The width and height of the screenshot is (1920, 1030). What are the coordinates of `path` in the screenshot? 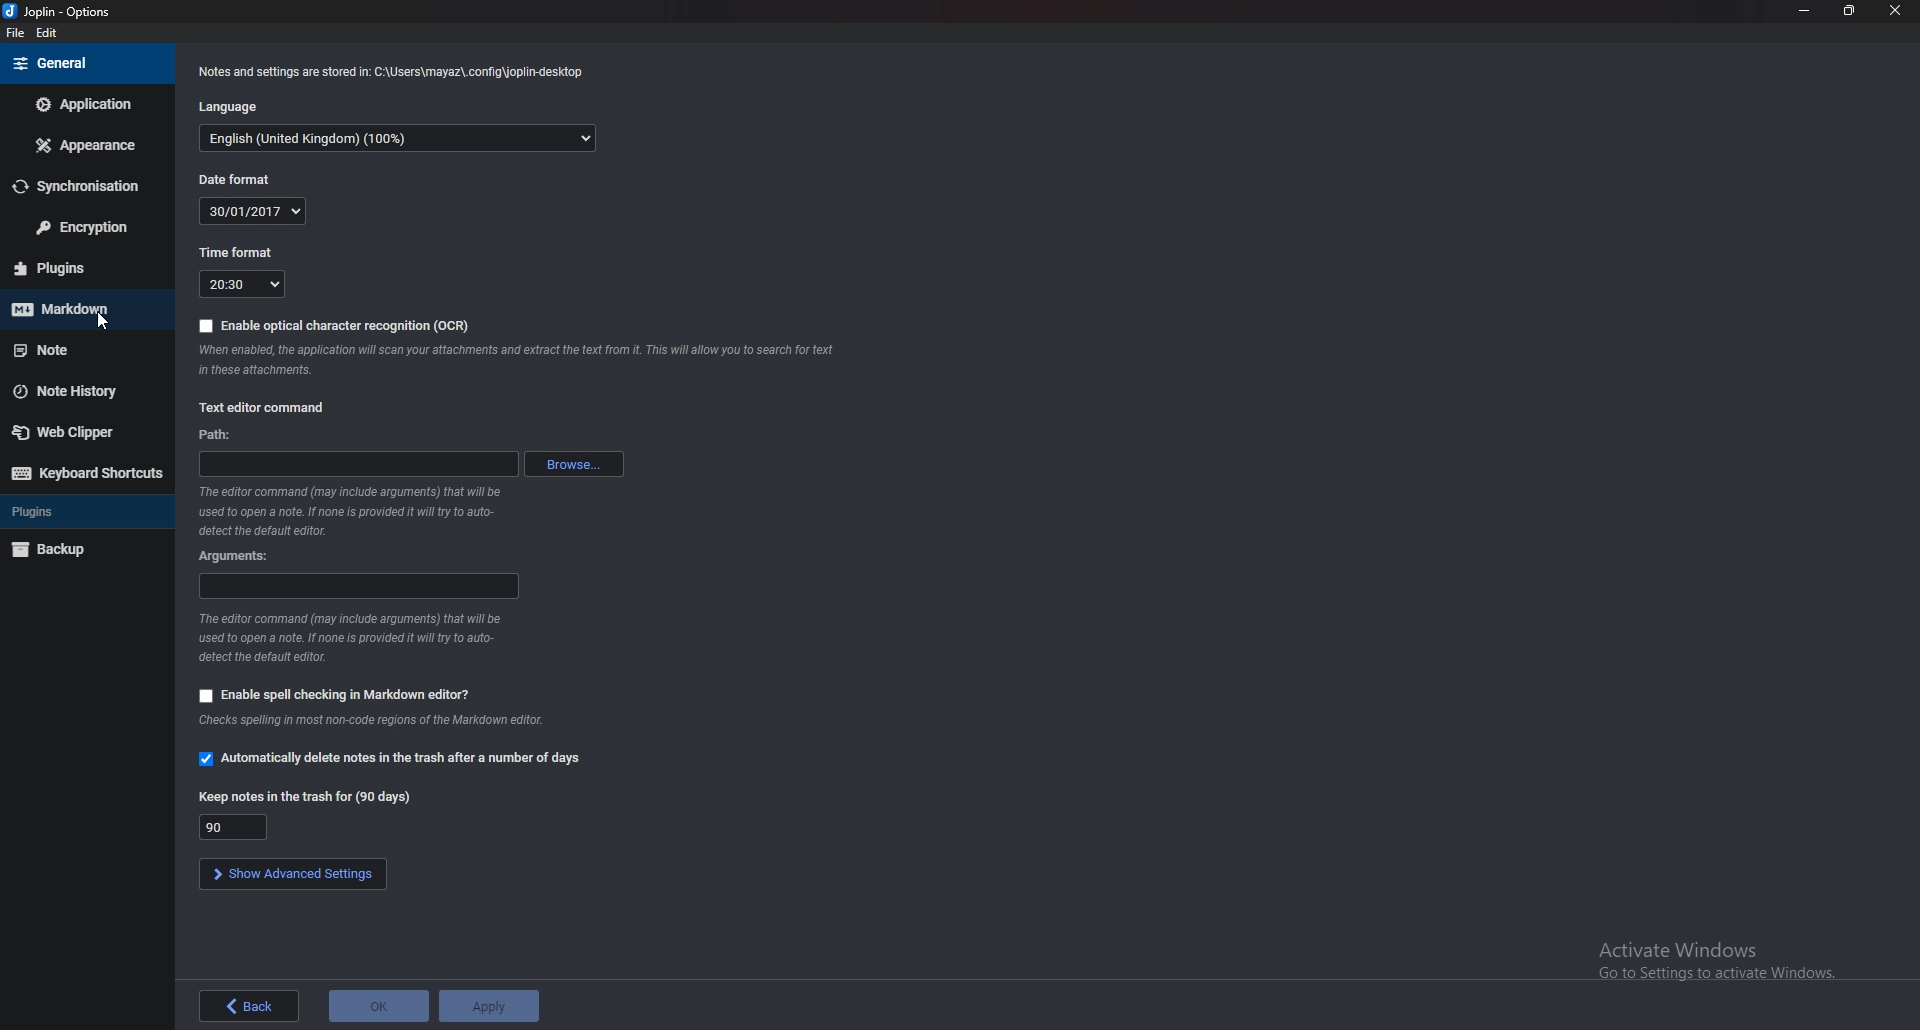 It's located at (358, 462).